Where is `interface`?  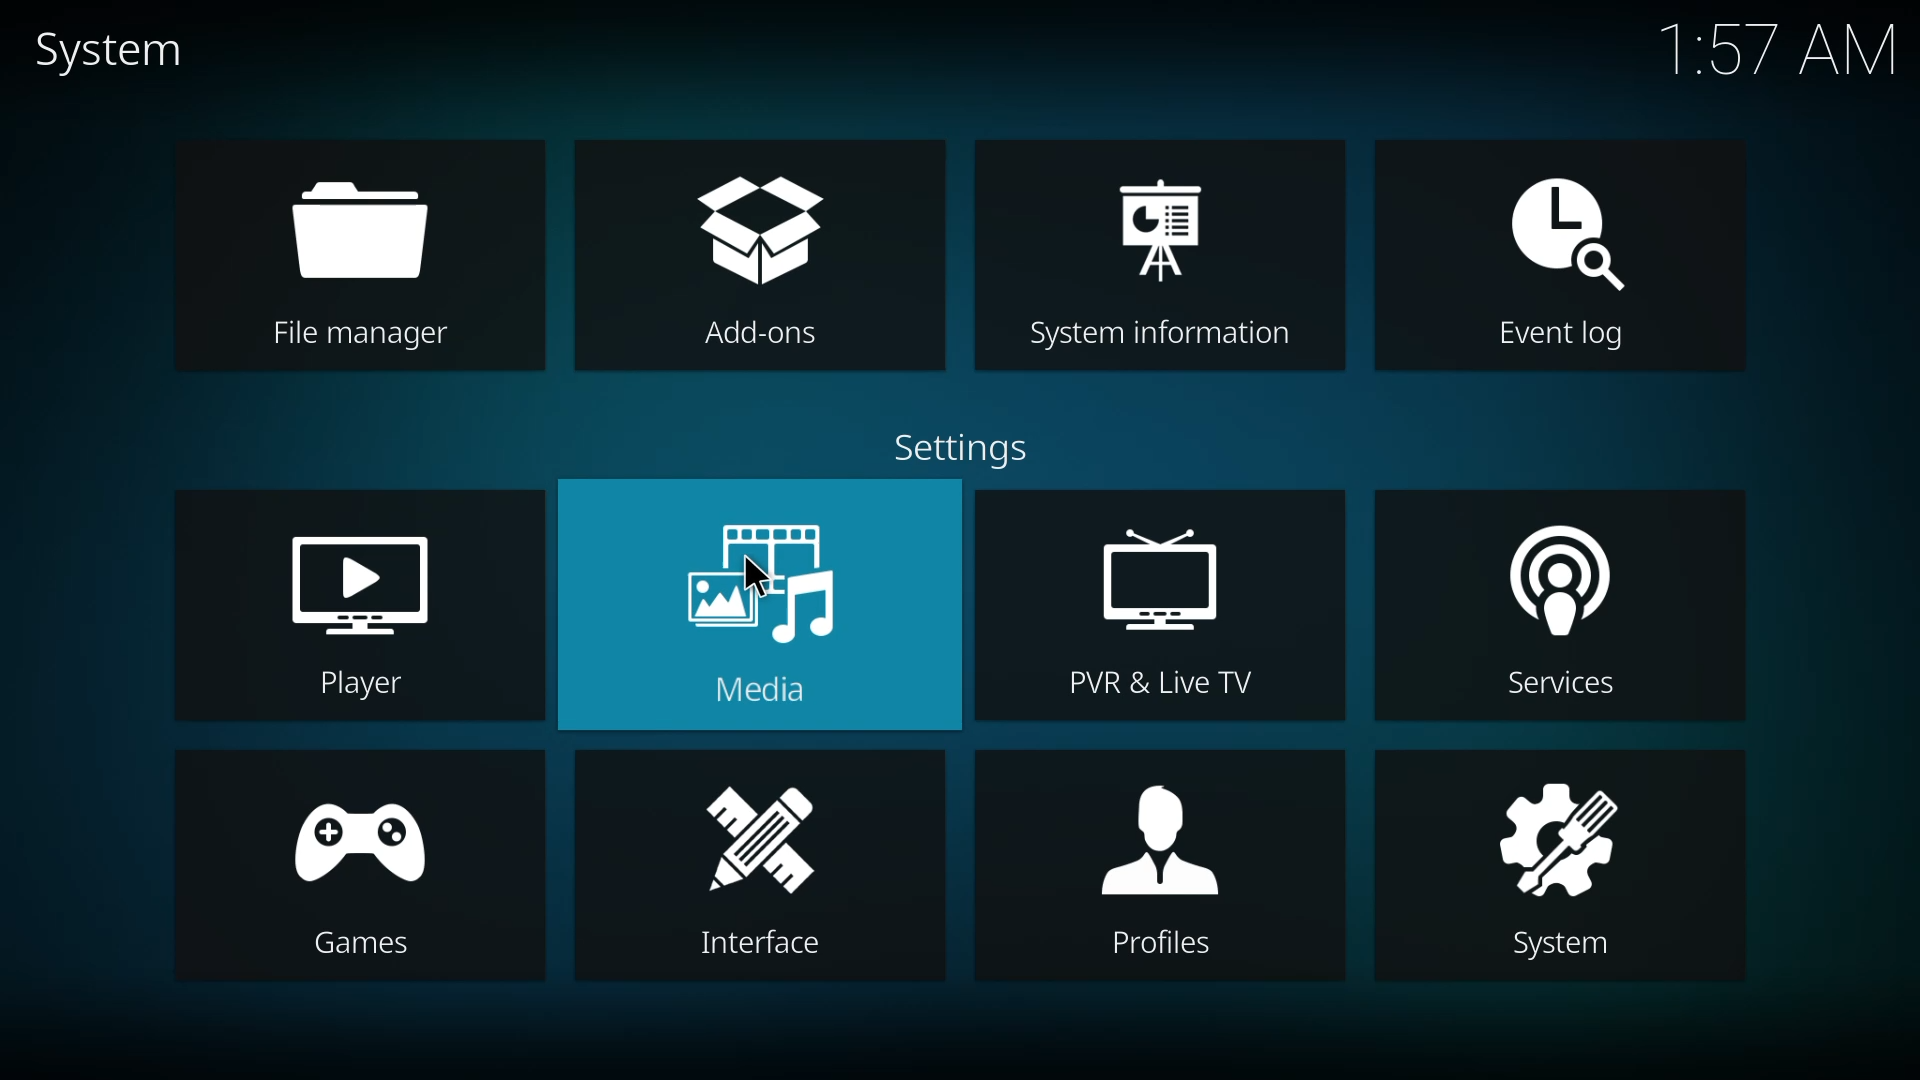 interface is located at coordinates (758, 865).